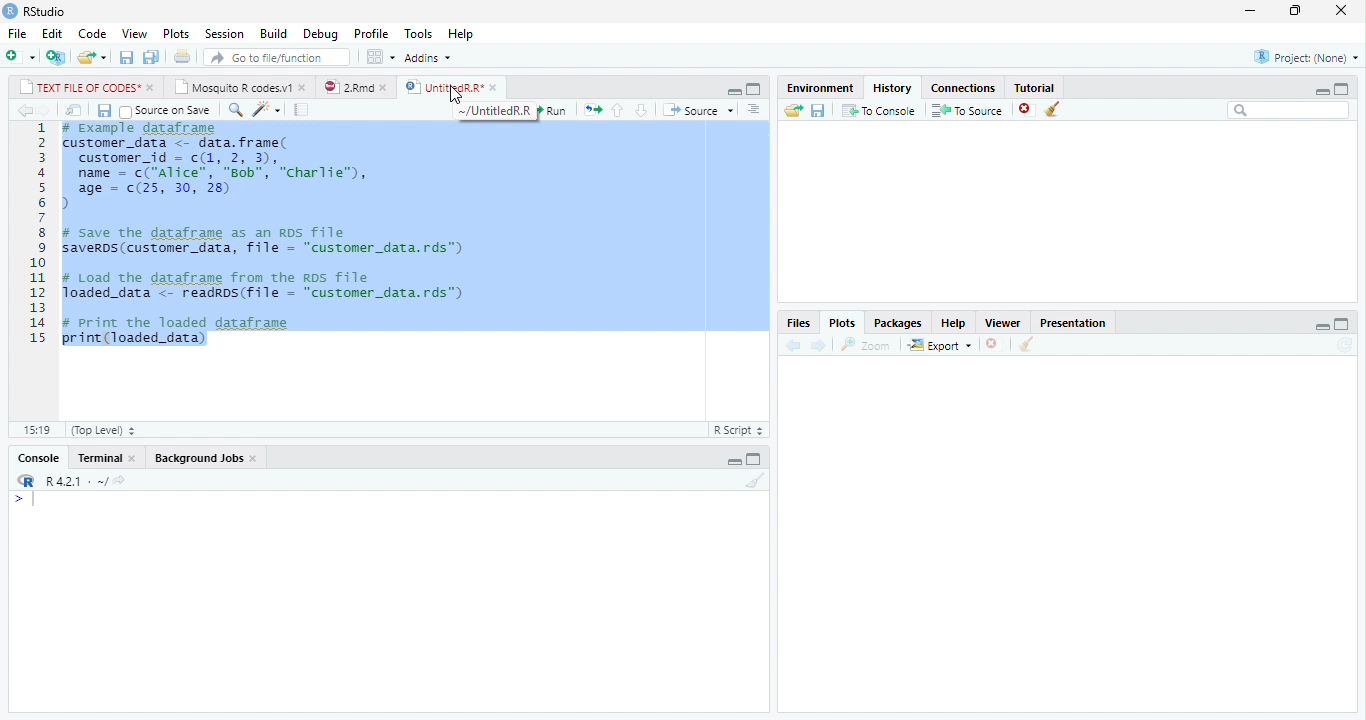 The width and height of the screenshot is (1366, 720). Describe the element at coordinates (75, 111) in the screenshot. I see `open in new window` at that location.